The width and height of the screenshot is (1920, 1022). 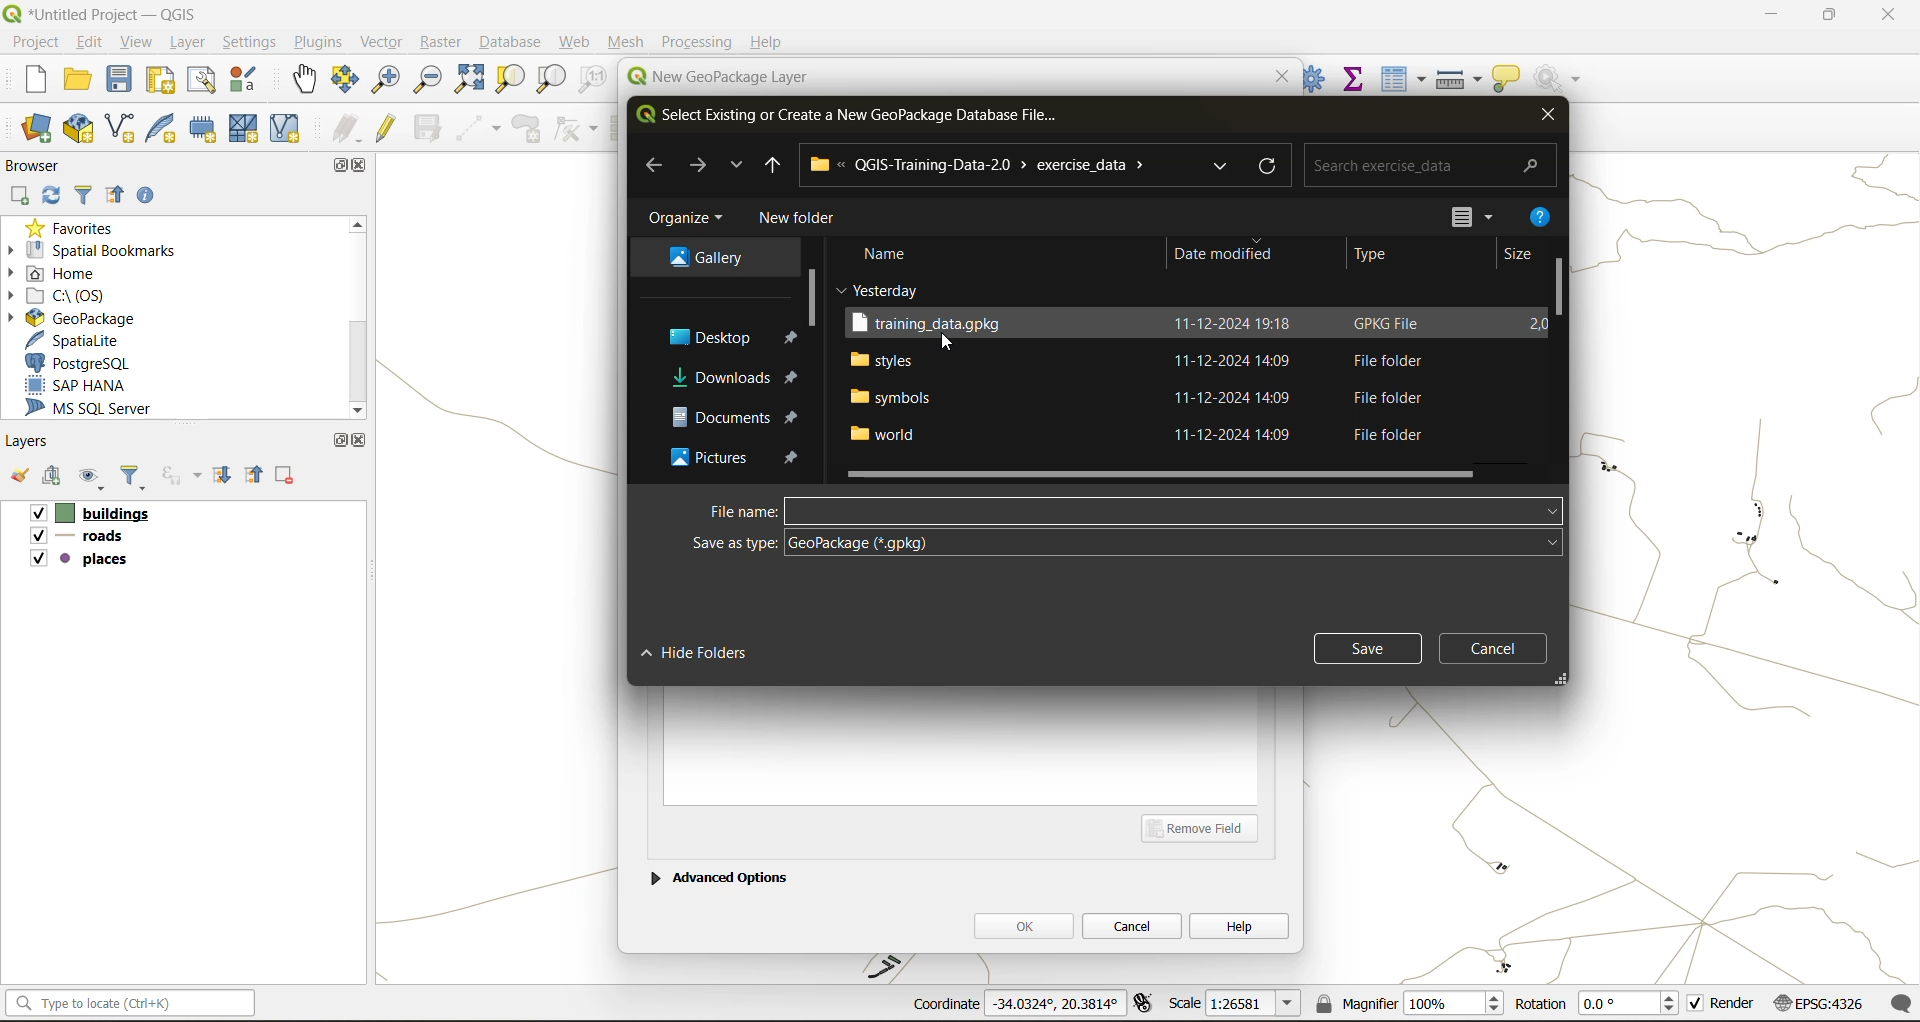 What do you see at coordinates (953, 347) in the screenshot?
I see `Pointer` at bounding box center [953, 347].